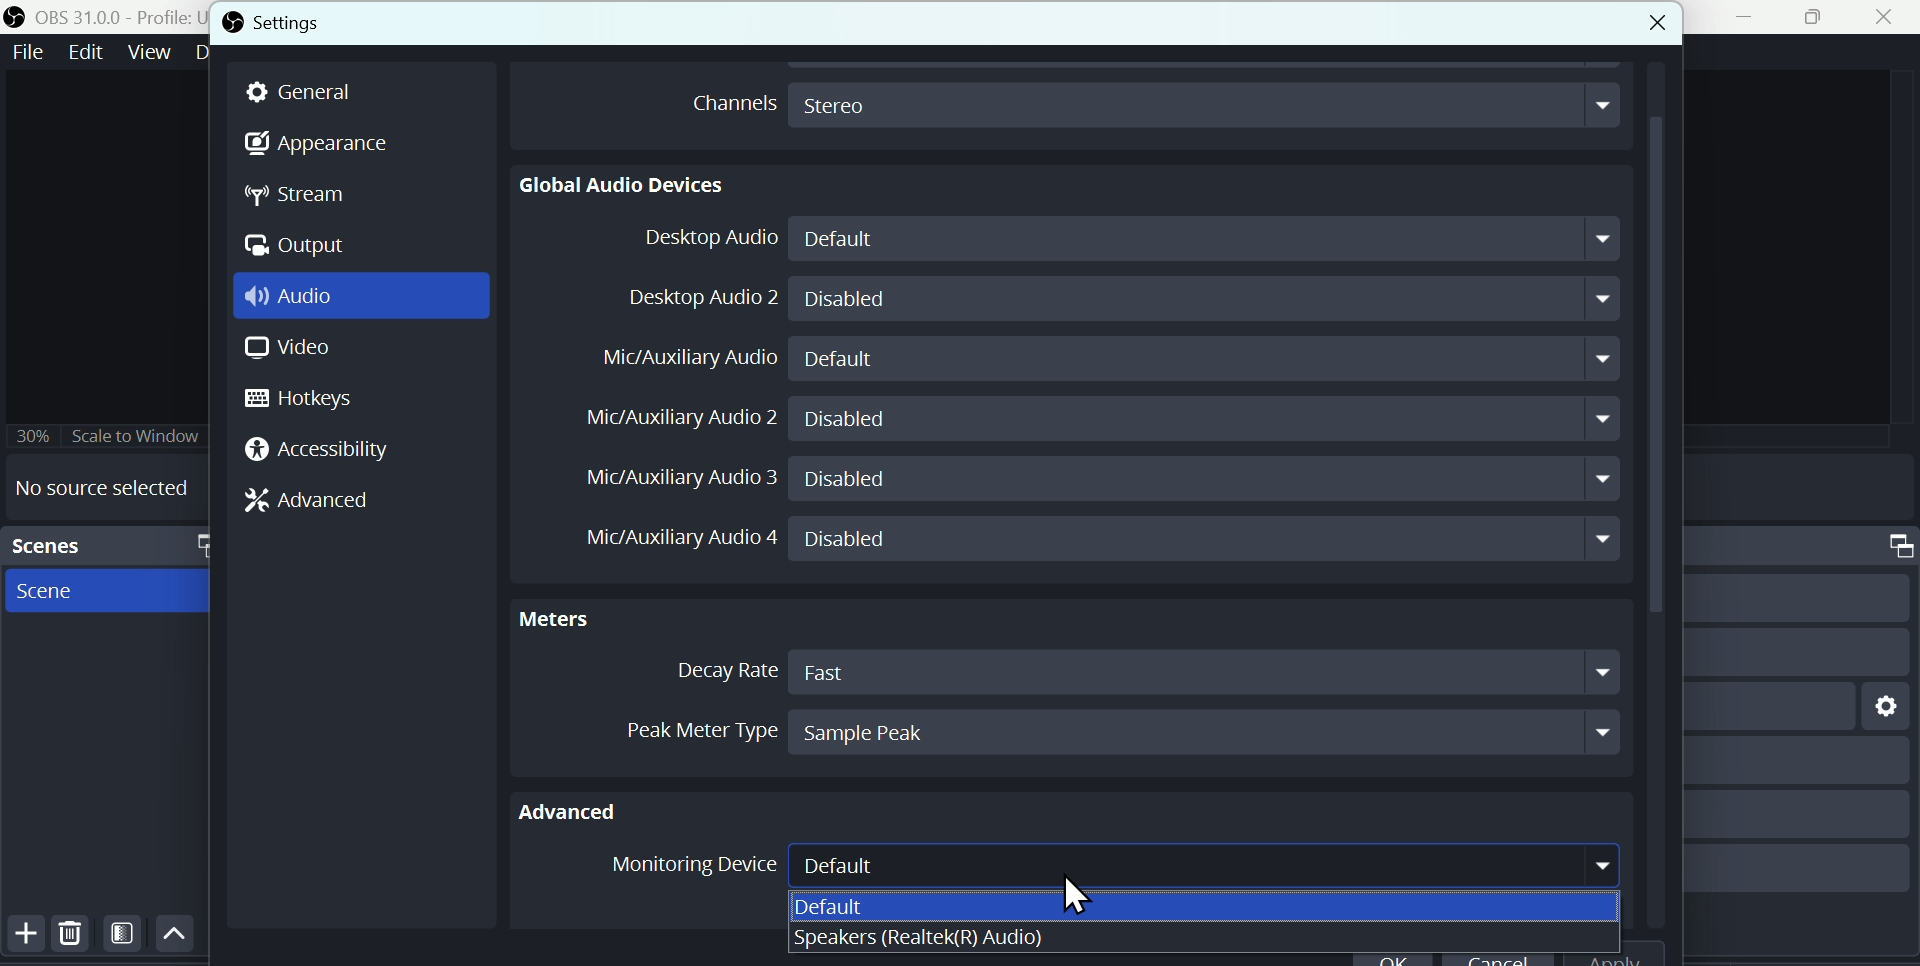  What do you see at coordinates (83, 52) in the screenshot?
I see `Edit` at bounding box center [83, 52].